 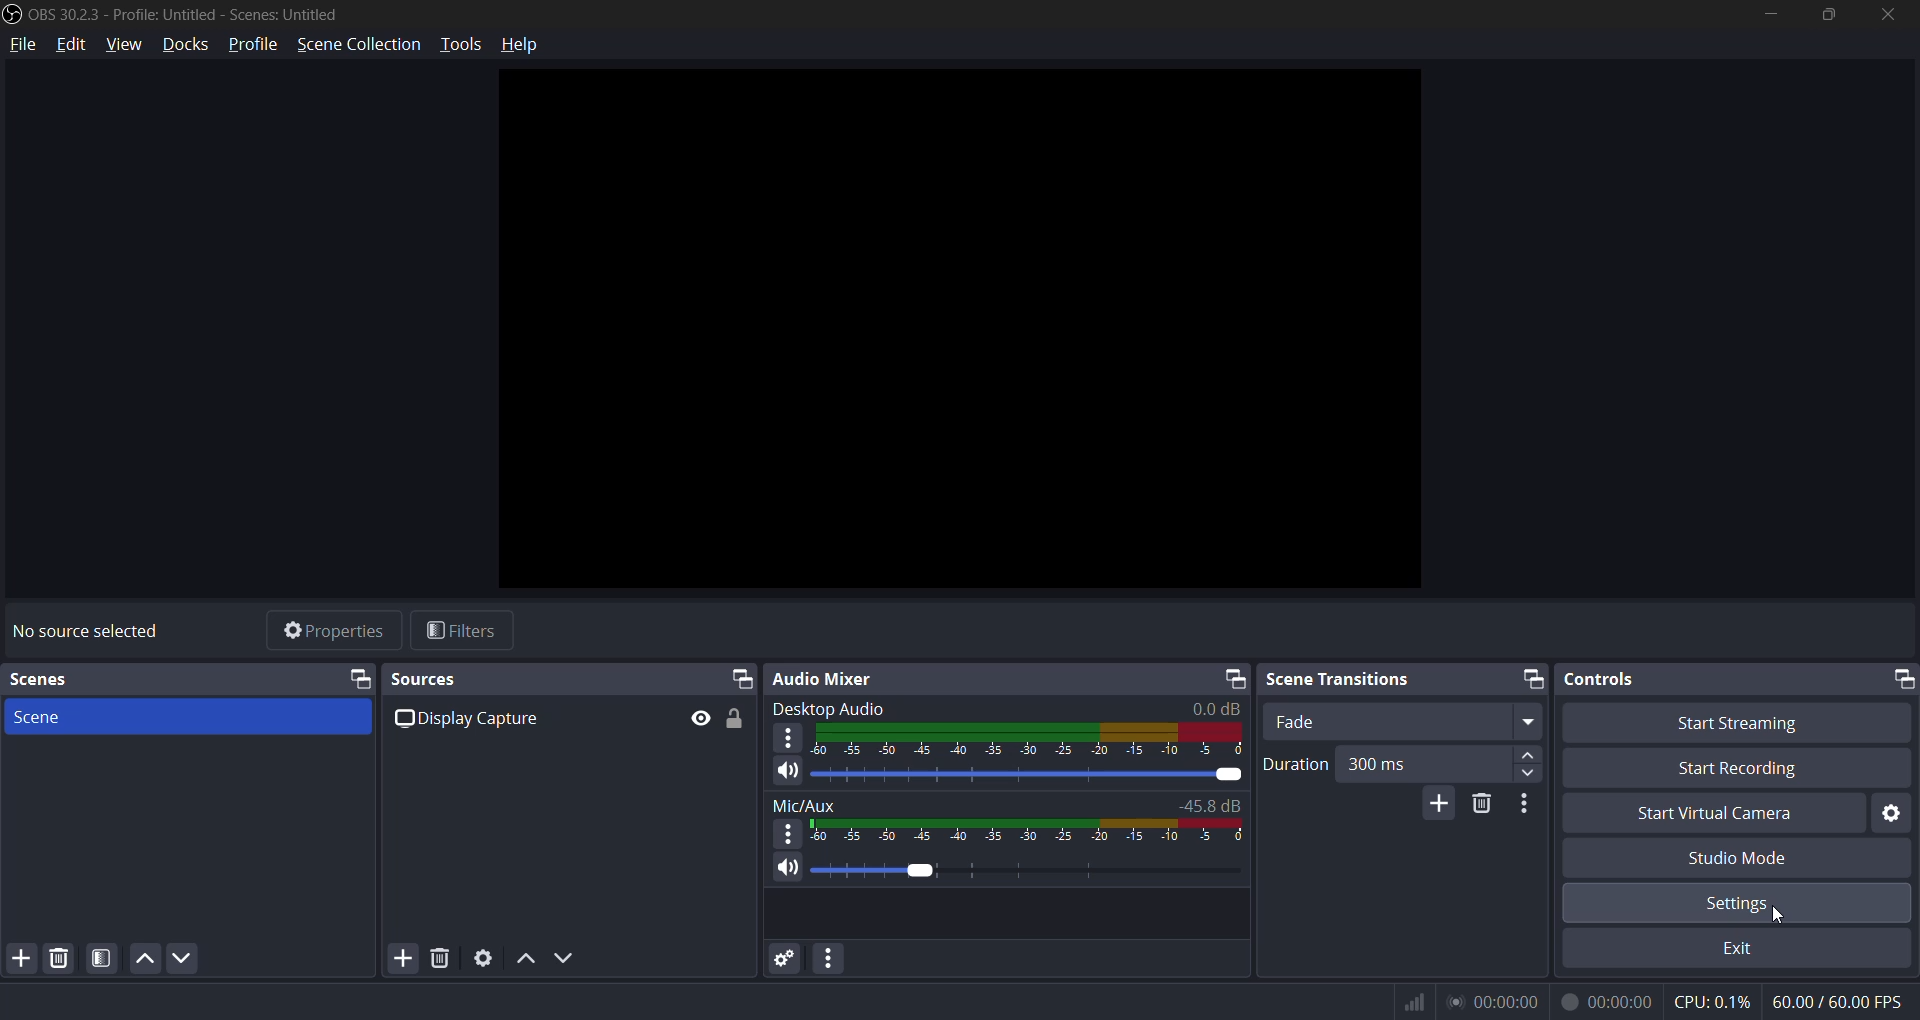 What do you see at coordinates (1207, 709) in the screenshot?
I see `0.0 dB` at bounding box center [1207, 709].